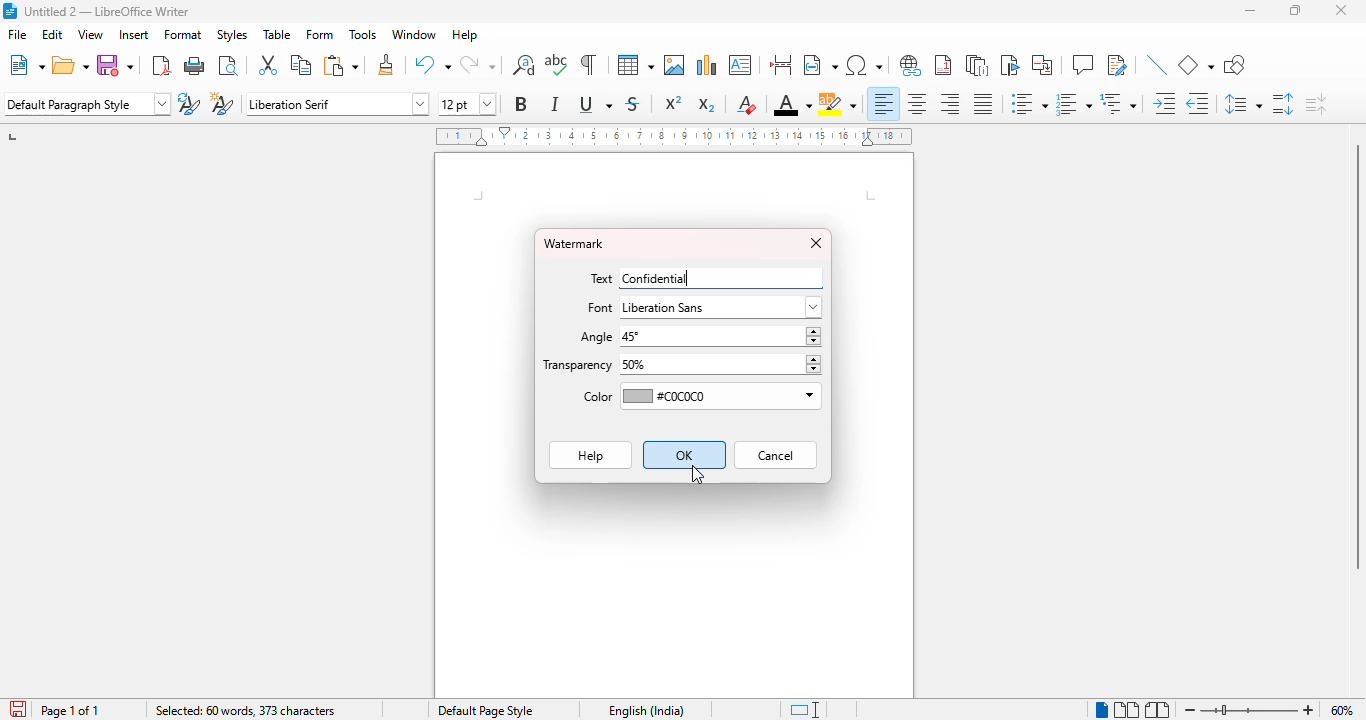 Image resolution: width=1366 pixels, height=720 pixels. What do you see at coordinates (71, 710) in the screenshot?
I see `page 1 of 1` at bounding box center [71, 710].